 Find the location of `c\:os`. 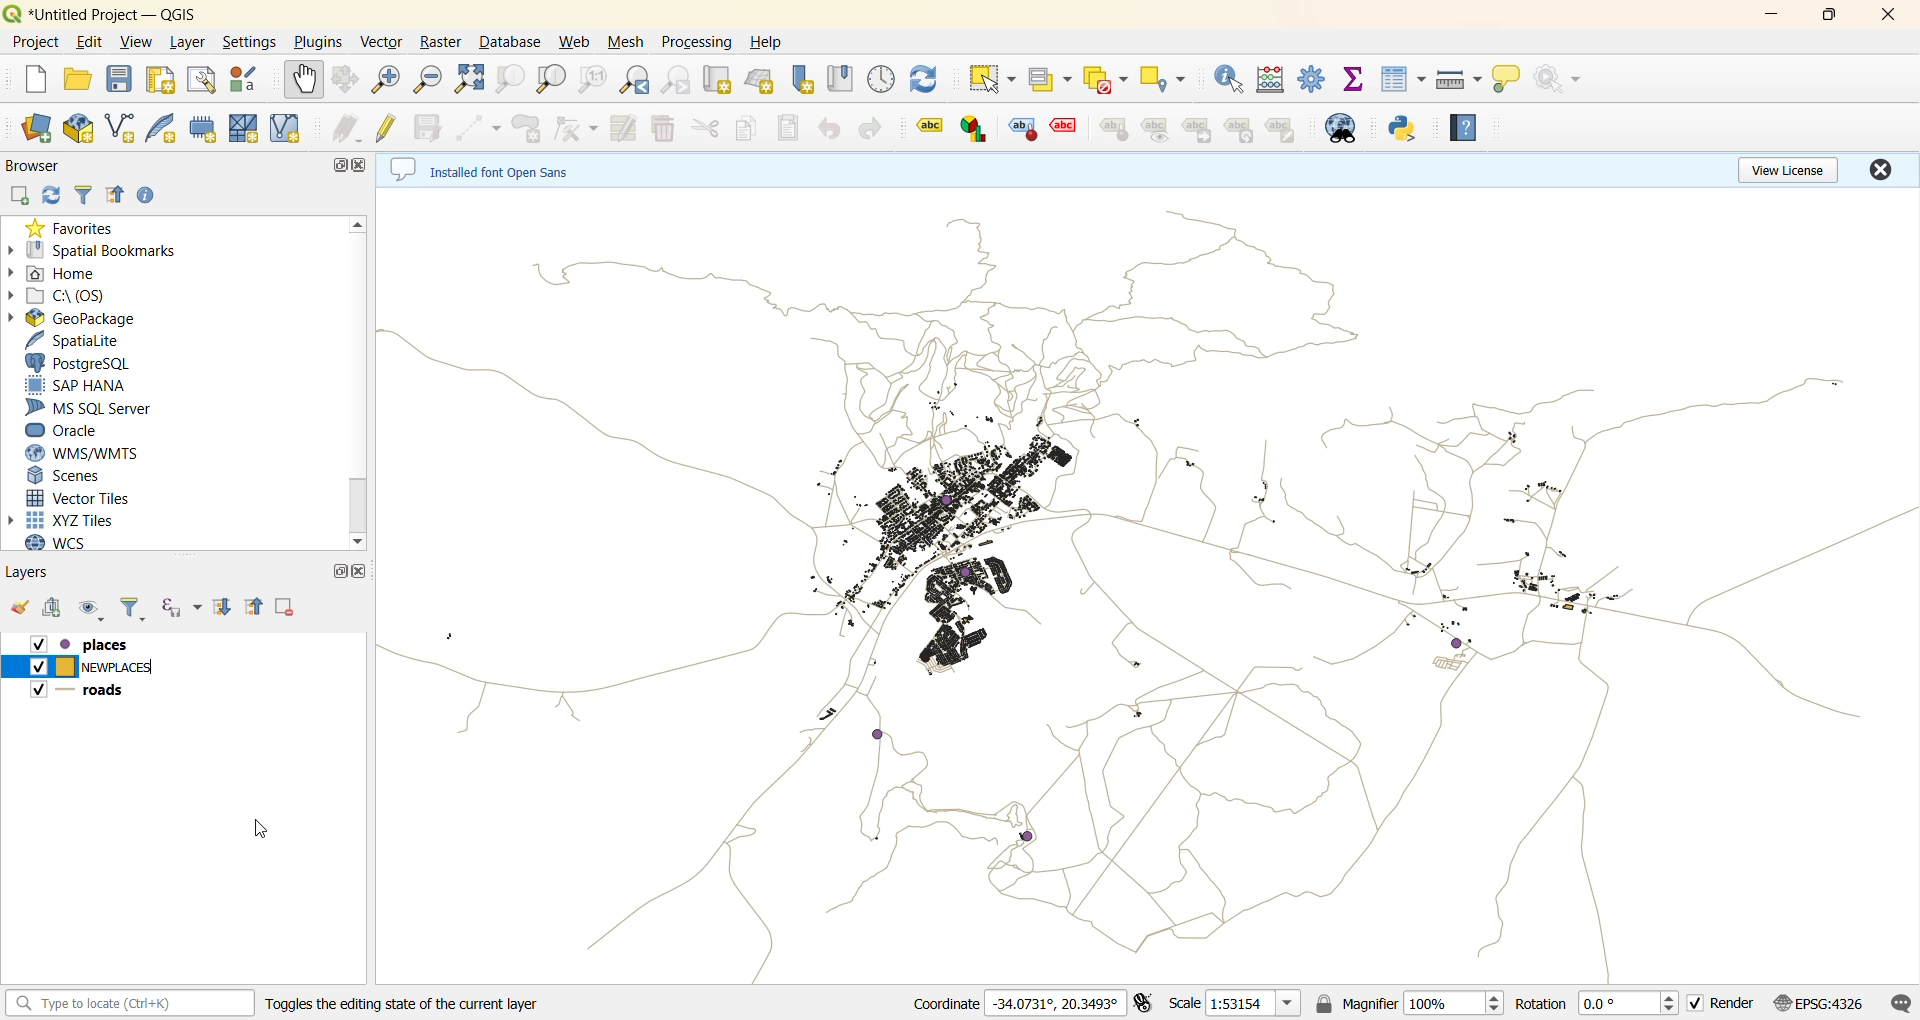

c\:os is located at coordinates (67, 293).